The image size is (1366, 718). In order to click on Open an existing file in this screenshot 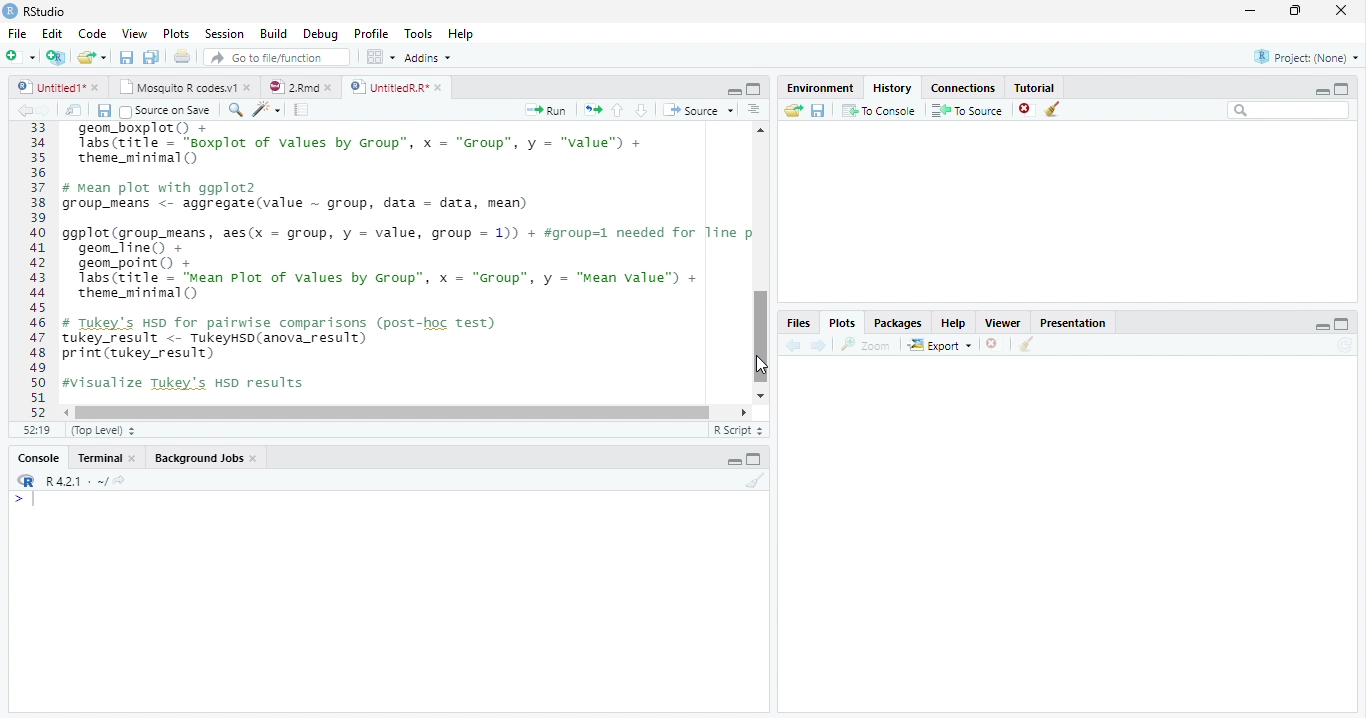, I will do `click(92, 57)`.